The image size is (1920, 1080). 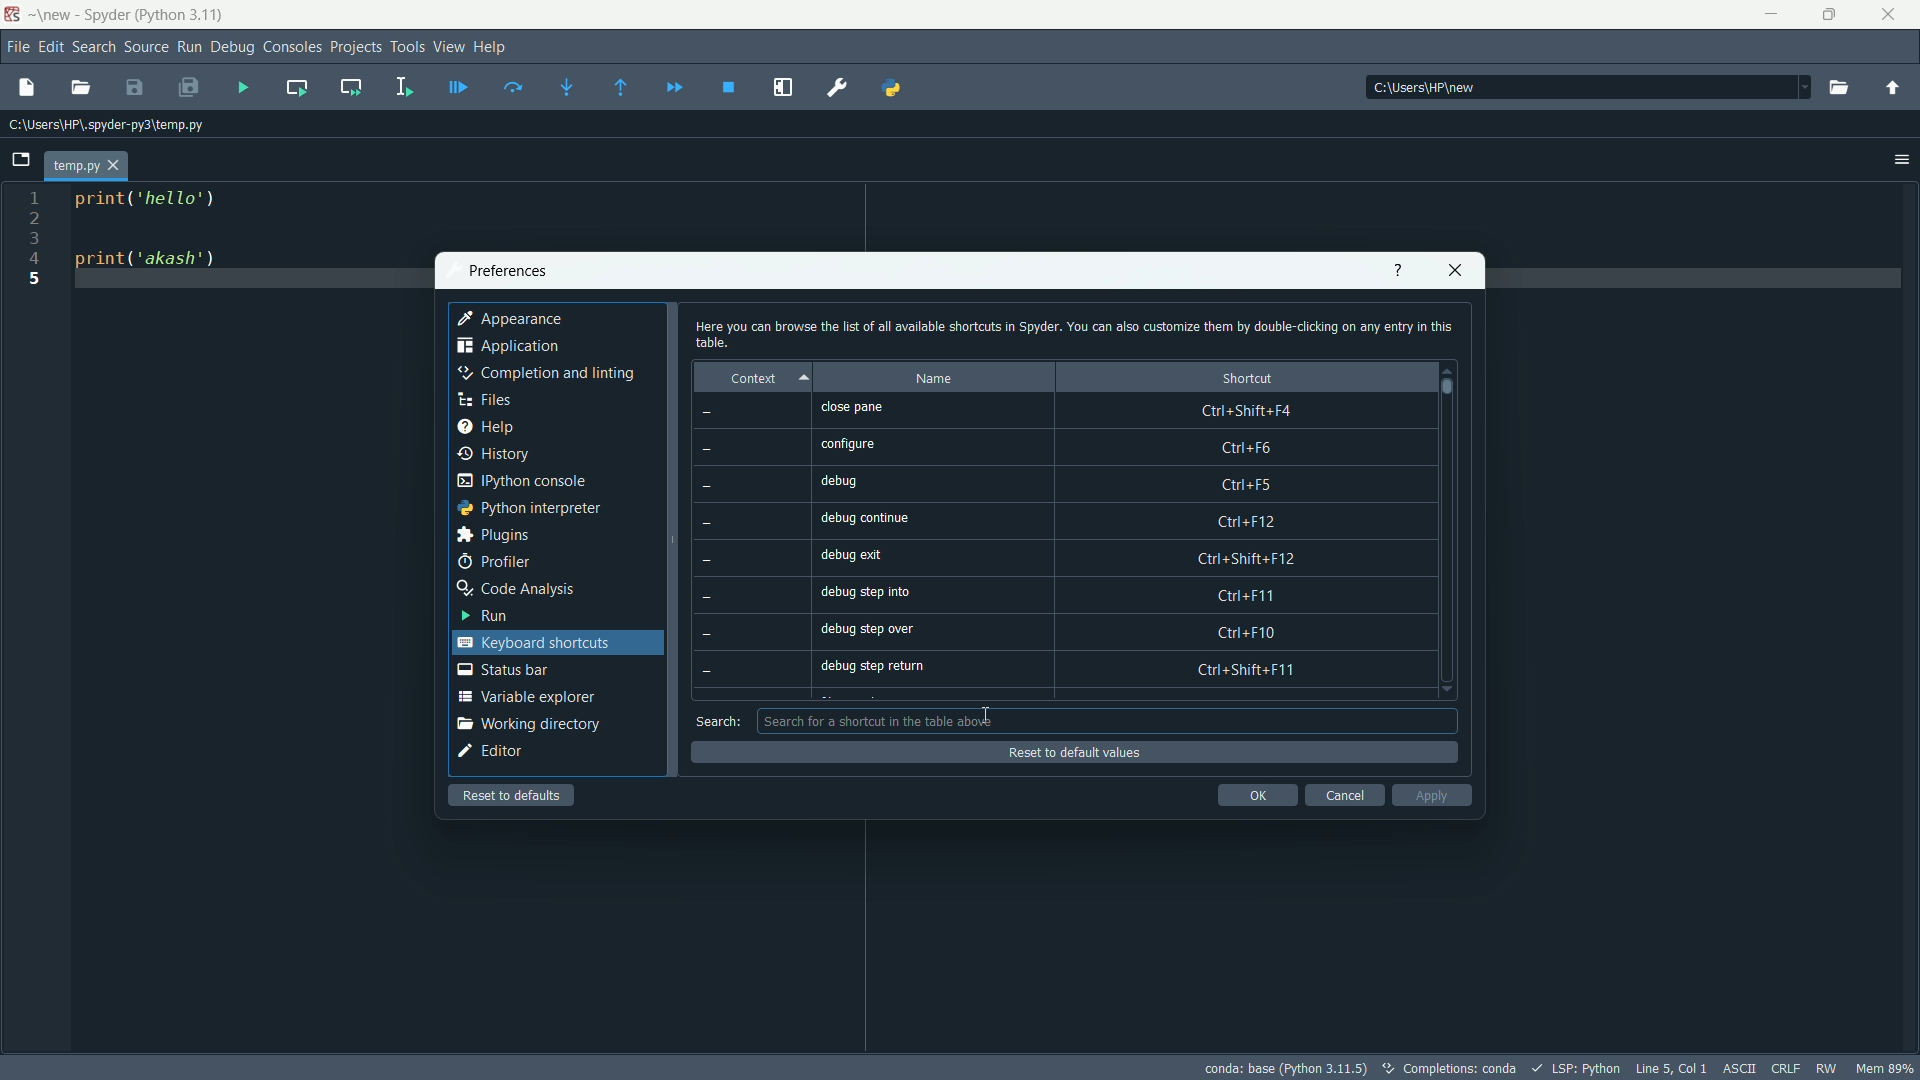 I want to click on run current line, so click(x=516, y=86).